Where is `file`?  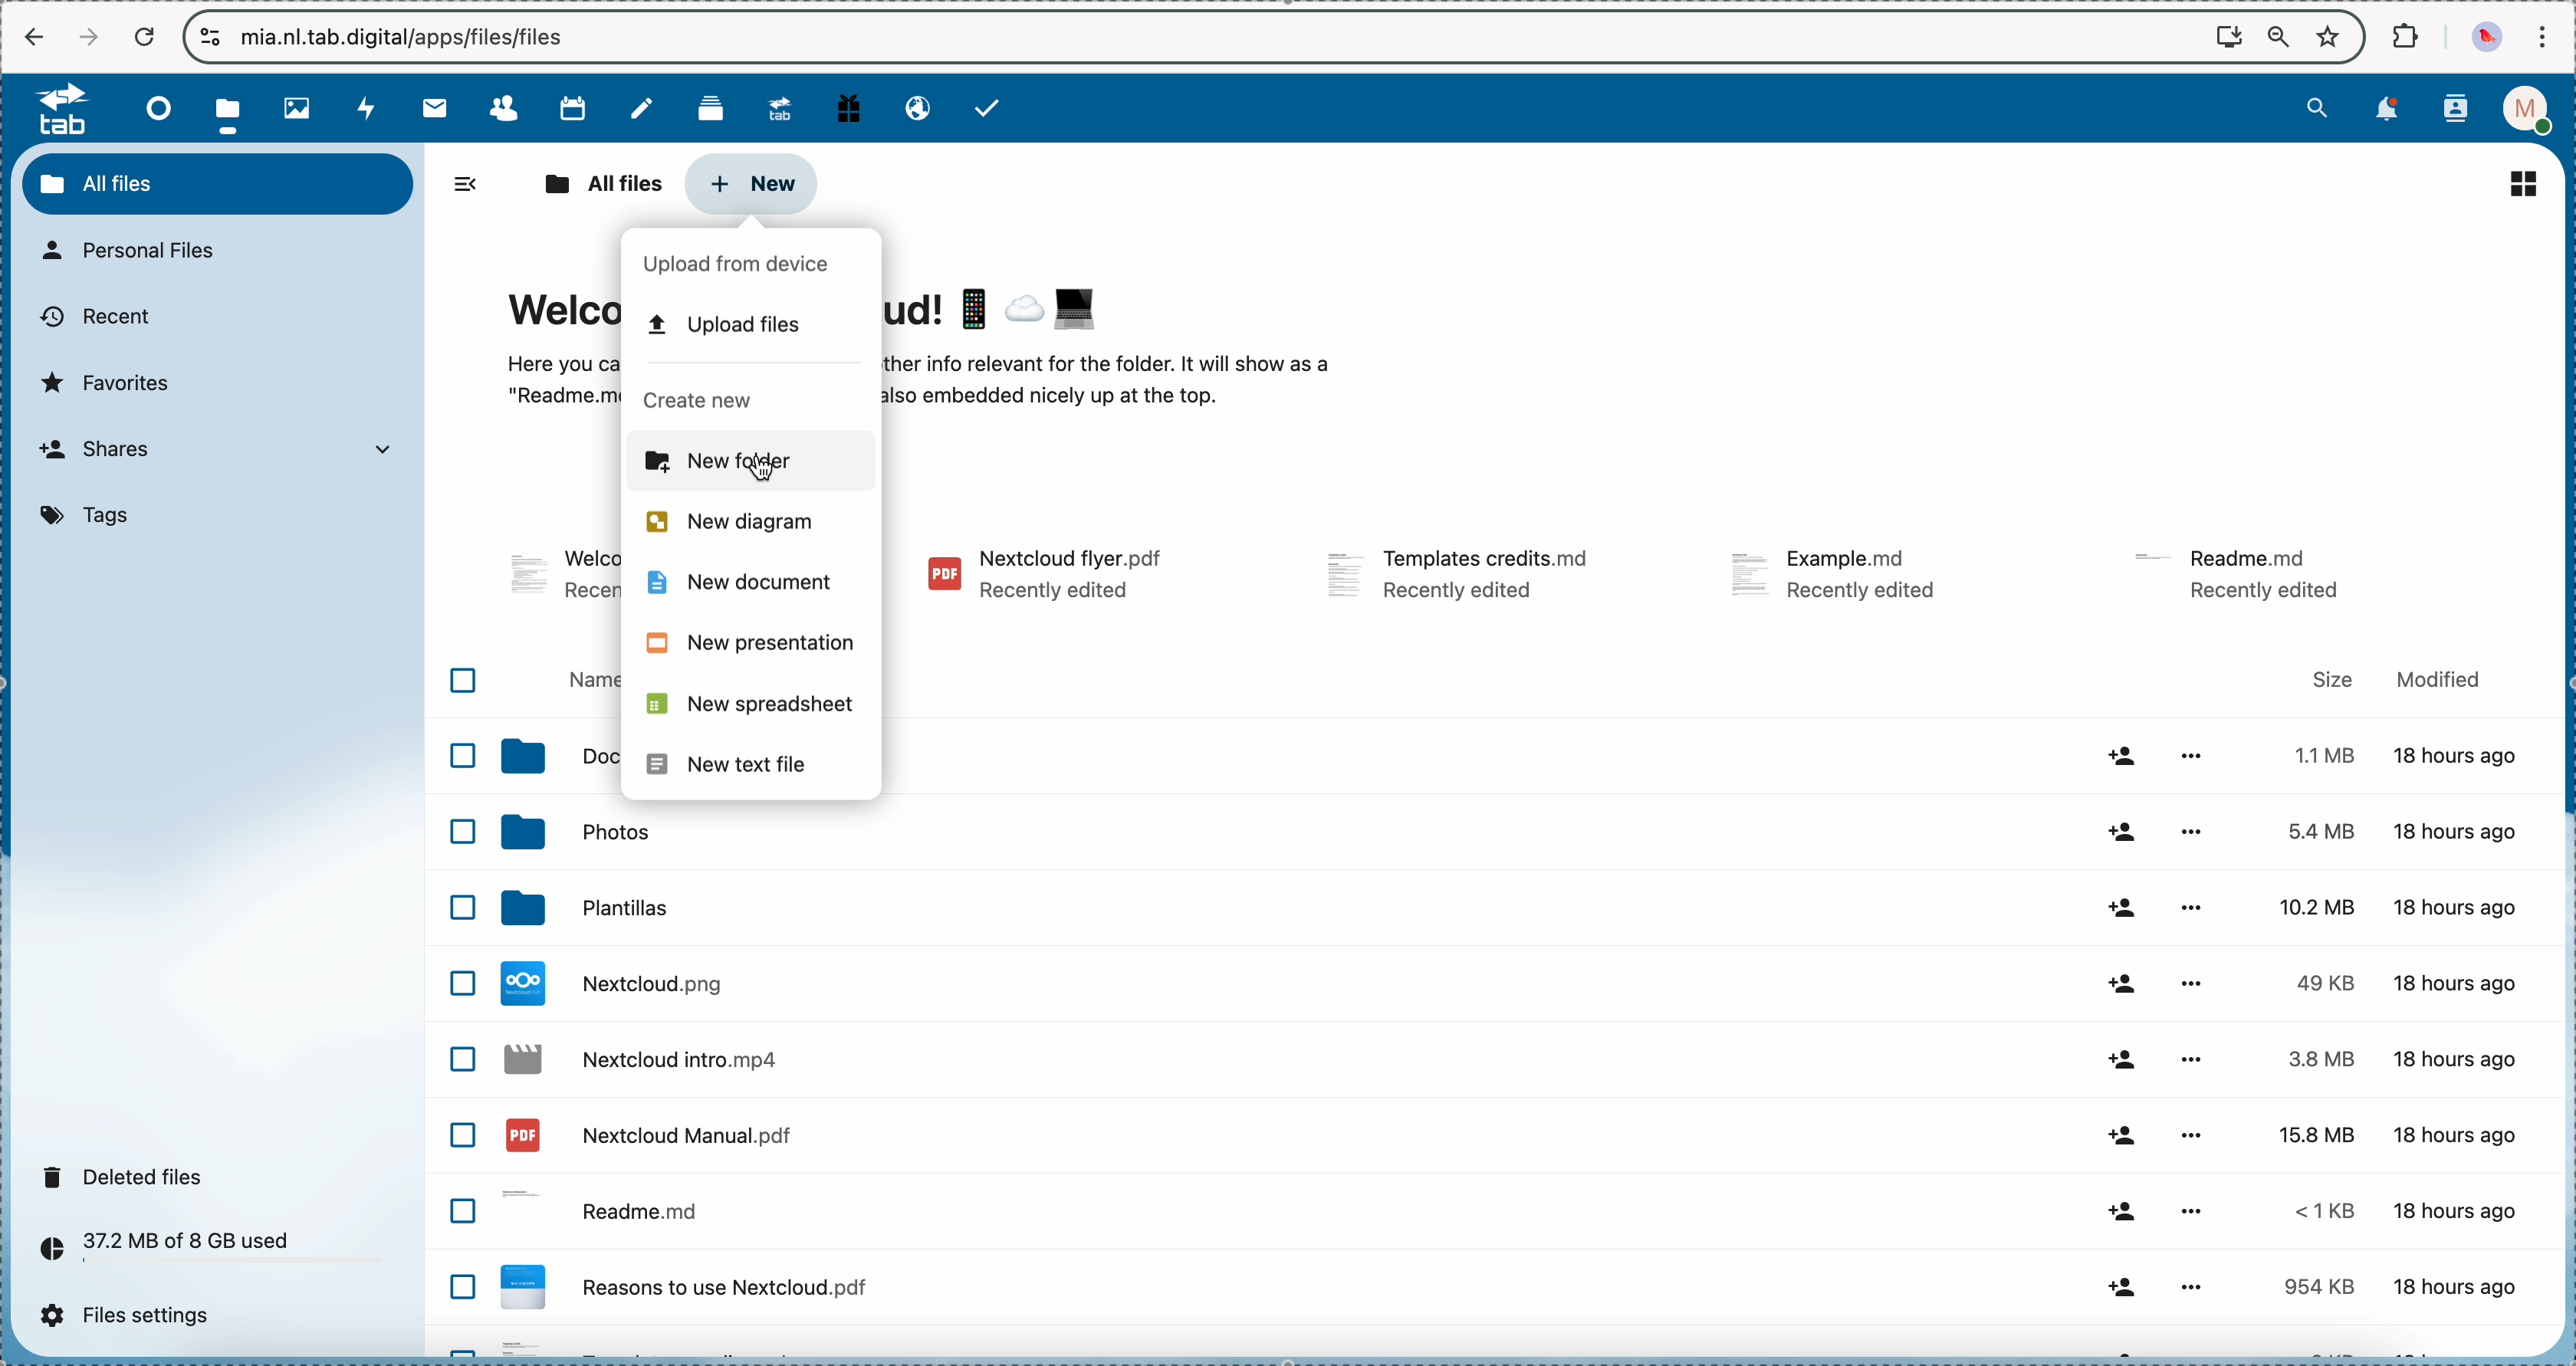
file is located at coordinates (1284, 1058).